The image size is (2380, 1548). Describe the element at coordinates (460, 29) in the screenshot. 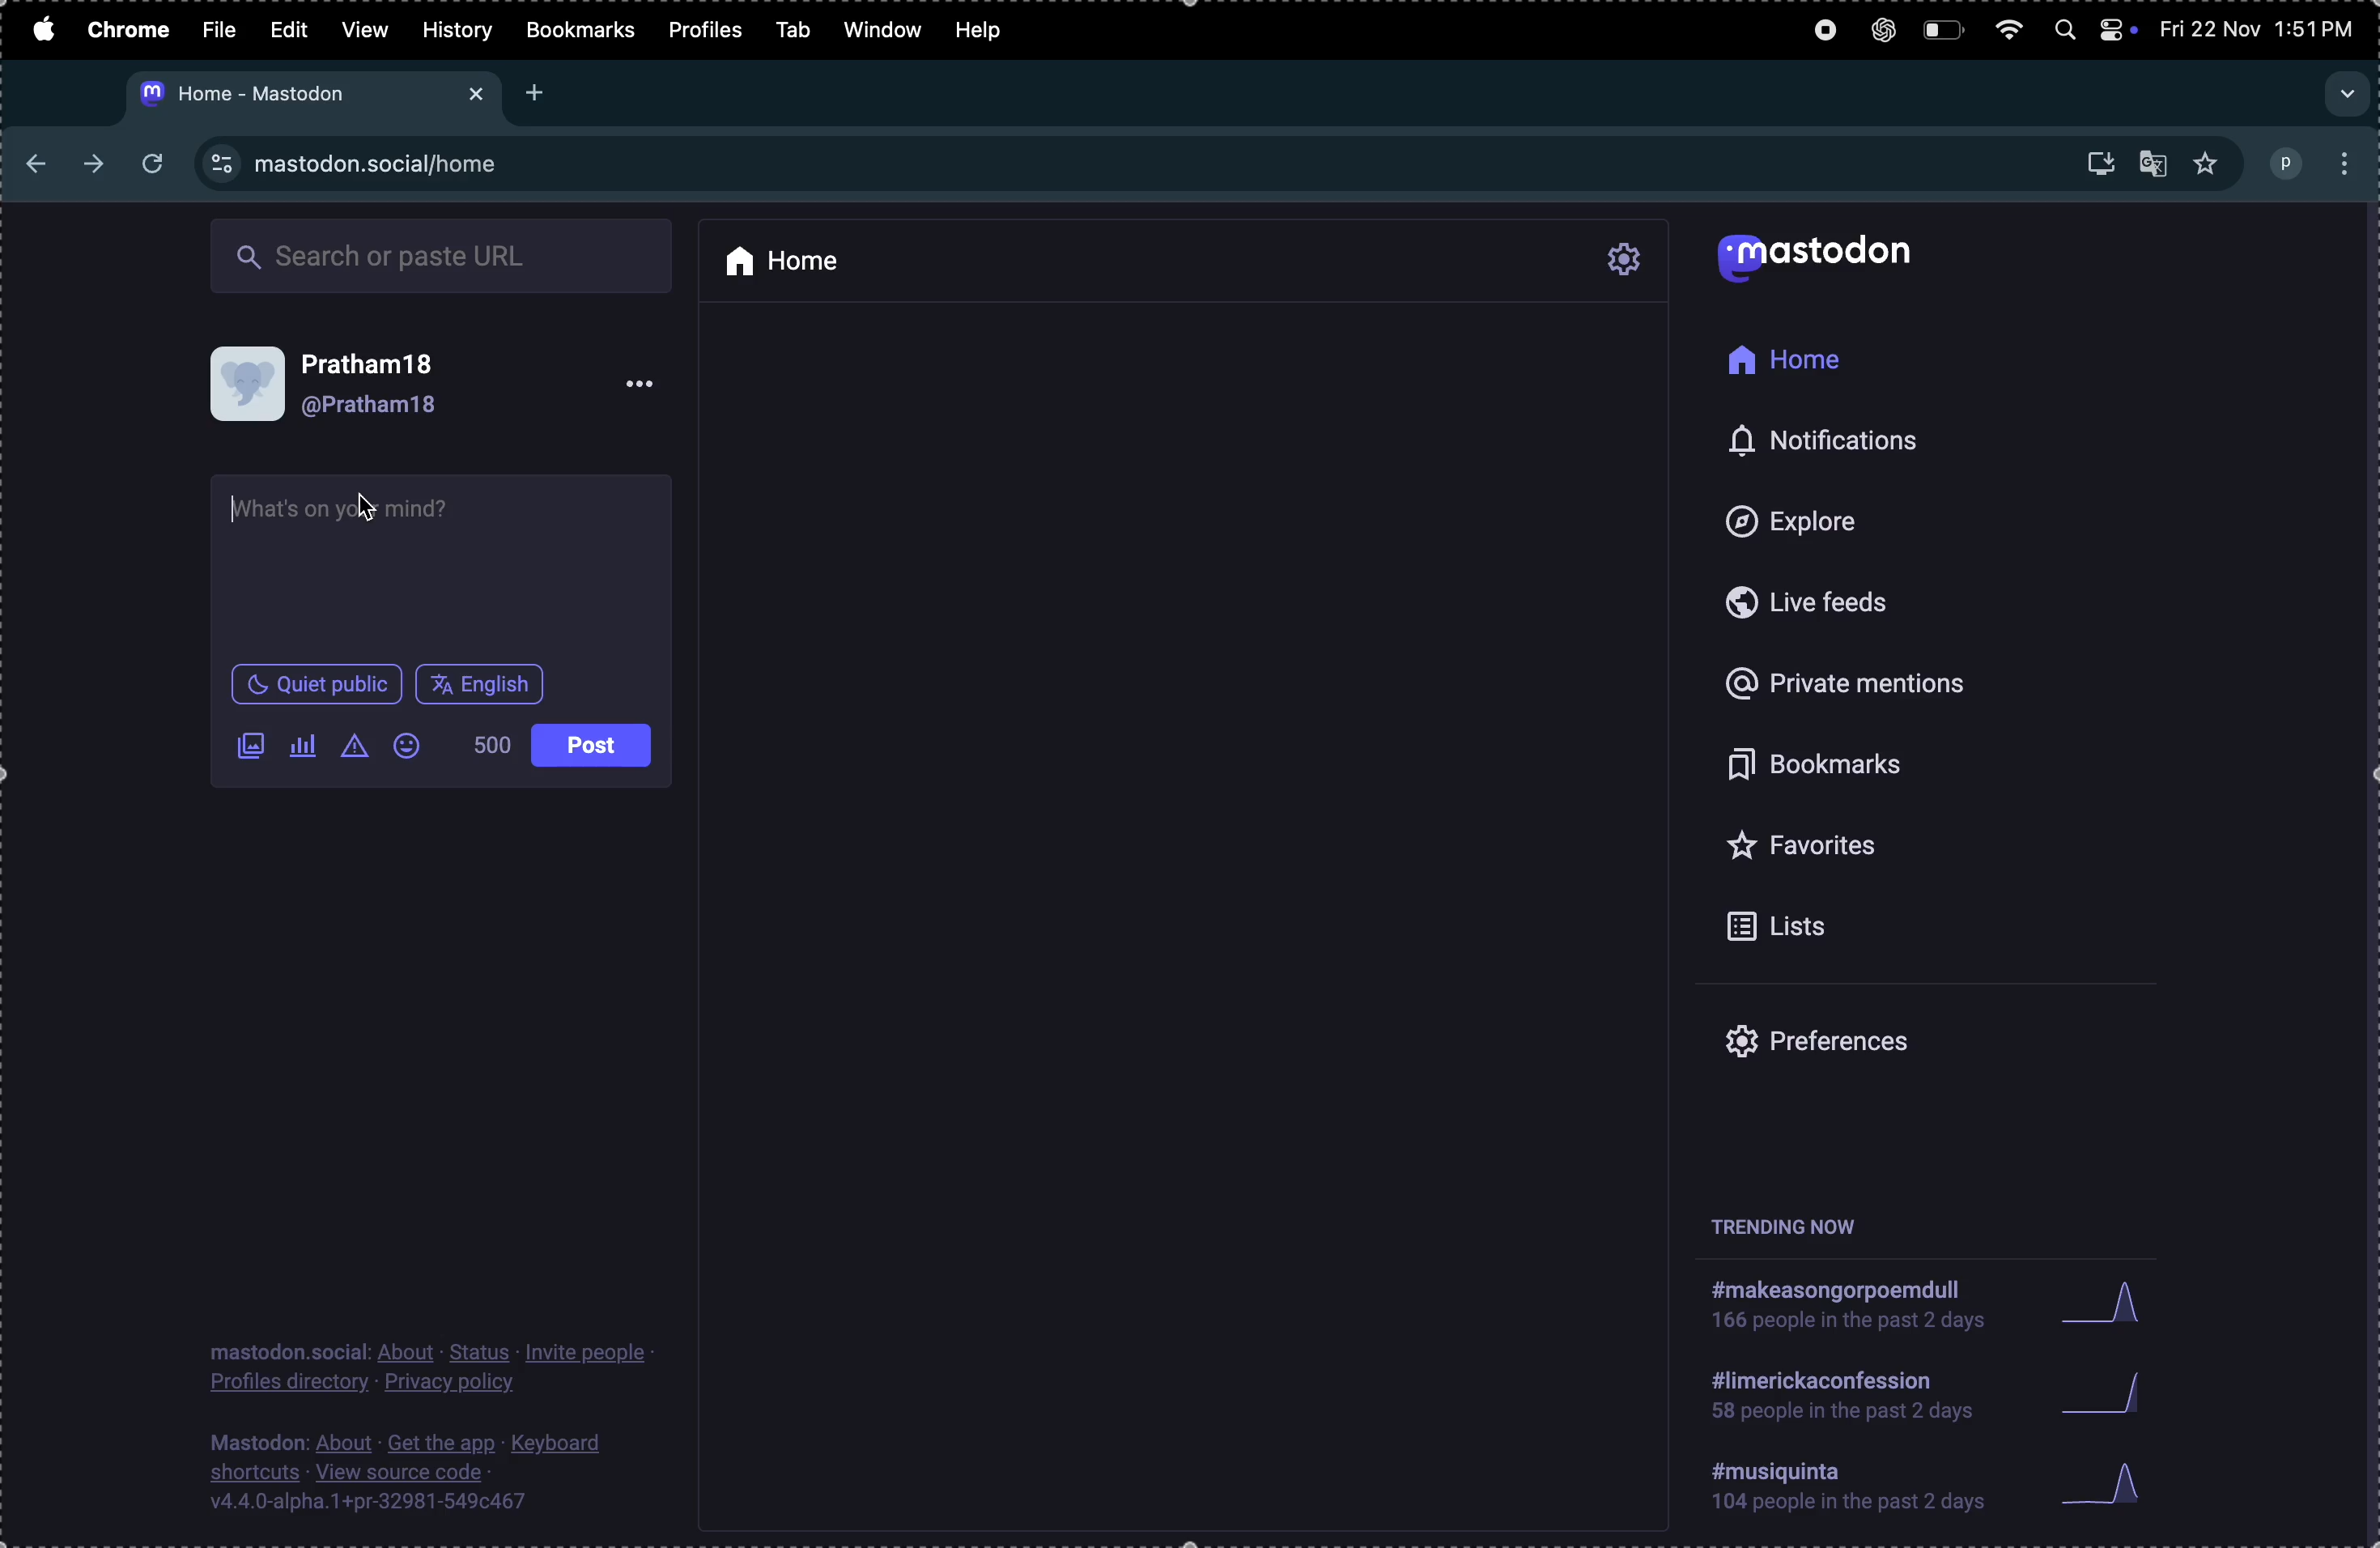

I see `history` at that location.